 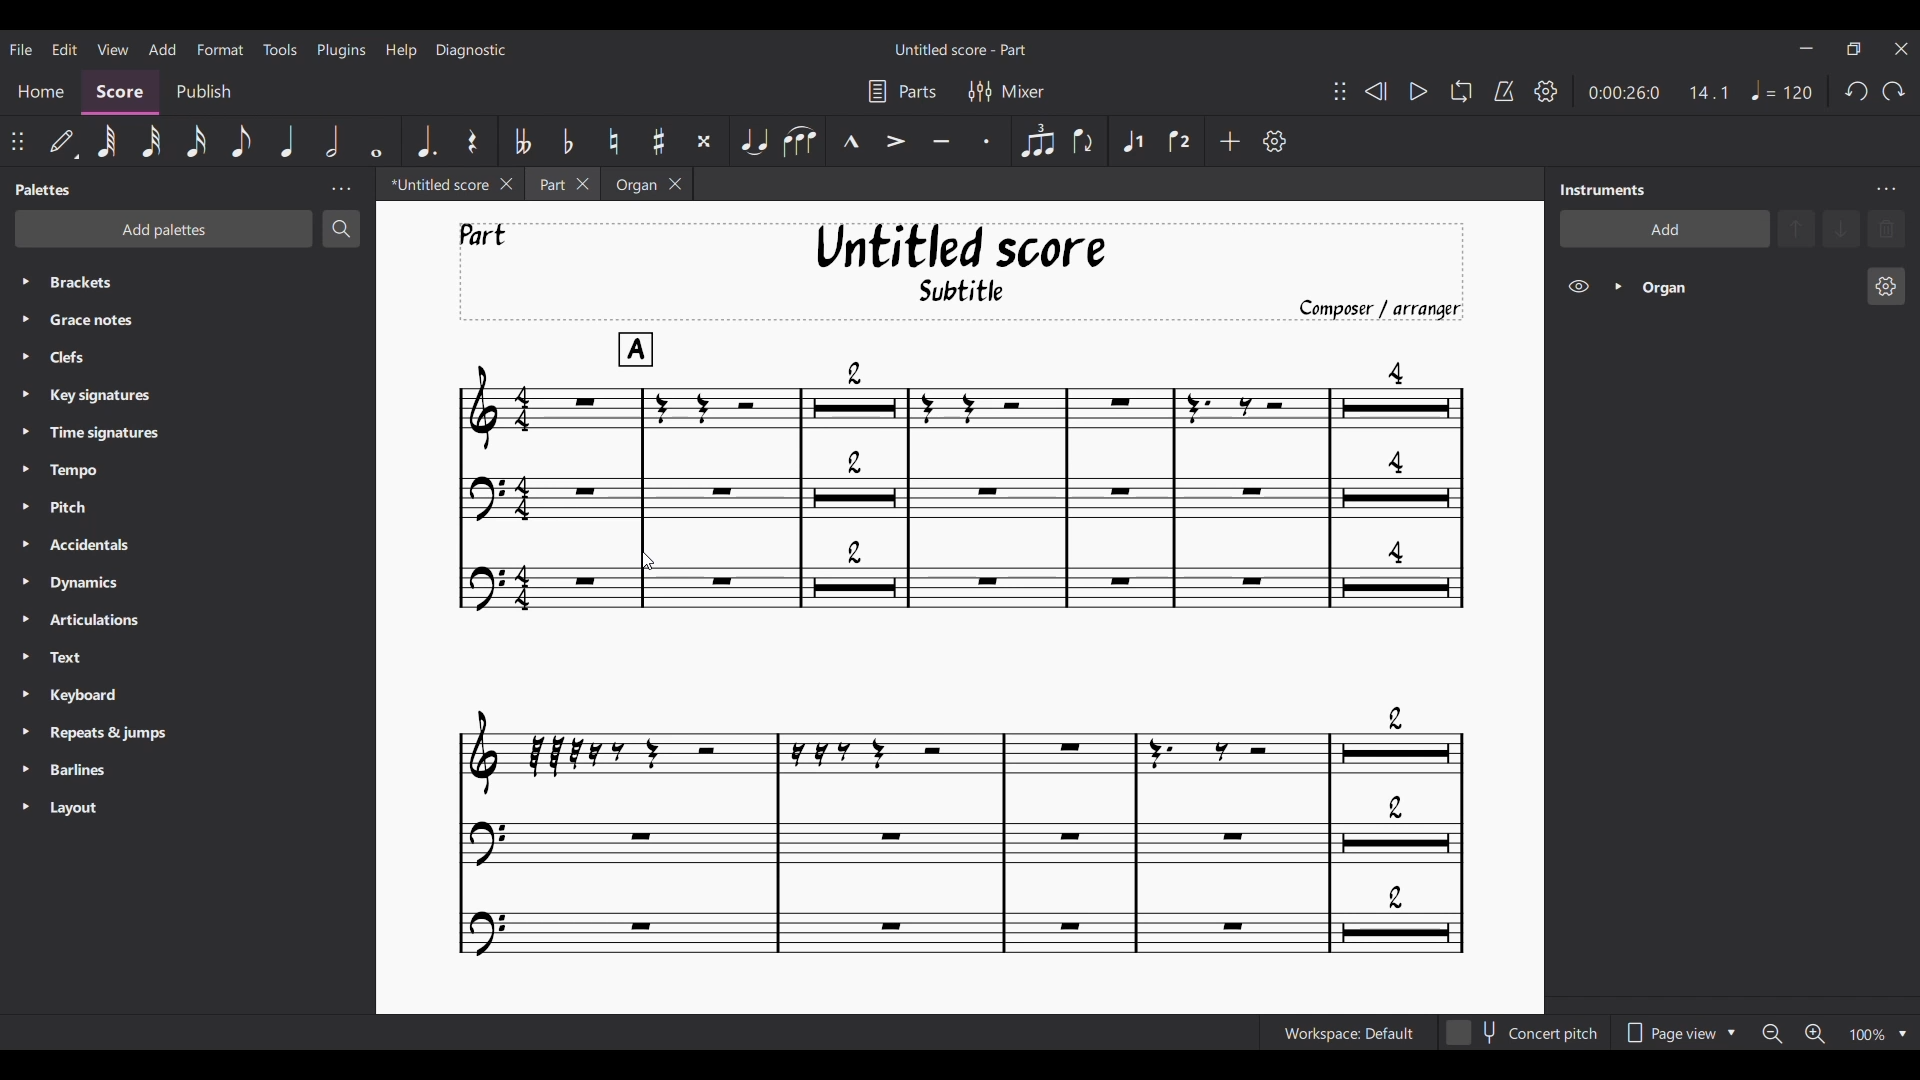 I want to click on Organ tab, so click(x=633, y=184).